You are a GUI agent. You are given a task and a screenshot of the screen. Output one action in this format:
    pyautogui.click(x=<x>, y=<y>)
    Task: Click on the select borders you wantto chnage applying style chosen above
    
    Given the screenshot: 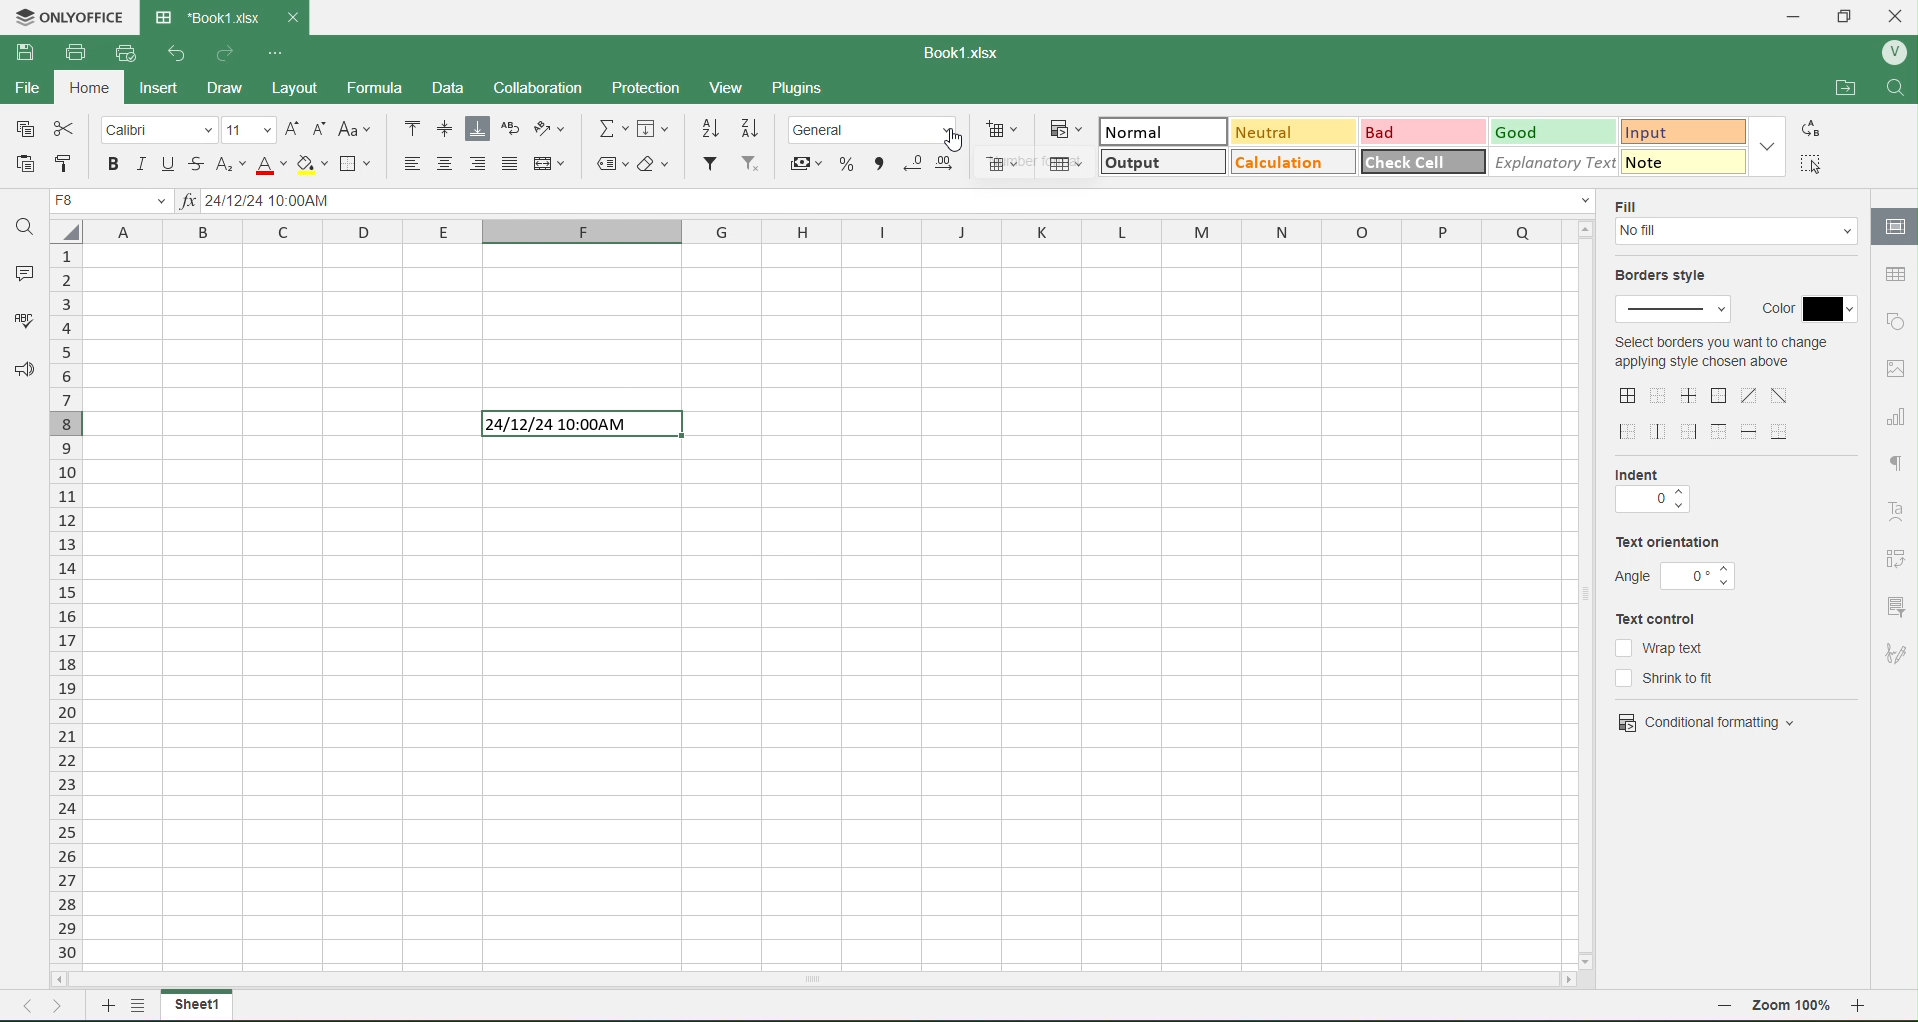 What is the action you would take?
    pyautogui.click(x=1720, y=356)
    